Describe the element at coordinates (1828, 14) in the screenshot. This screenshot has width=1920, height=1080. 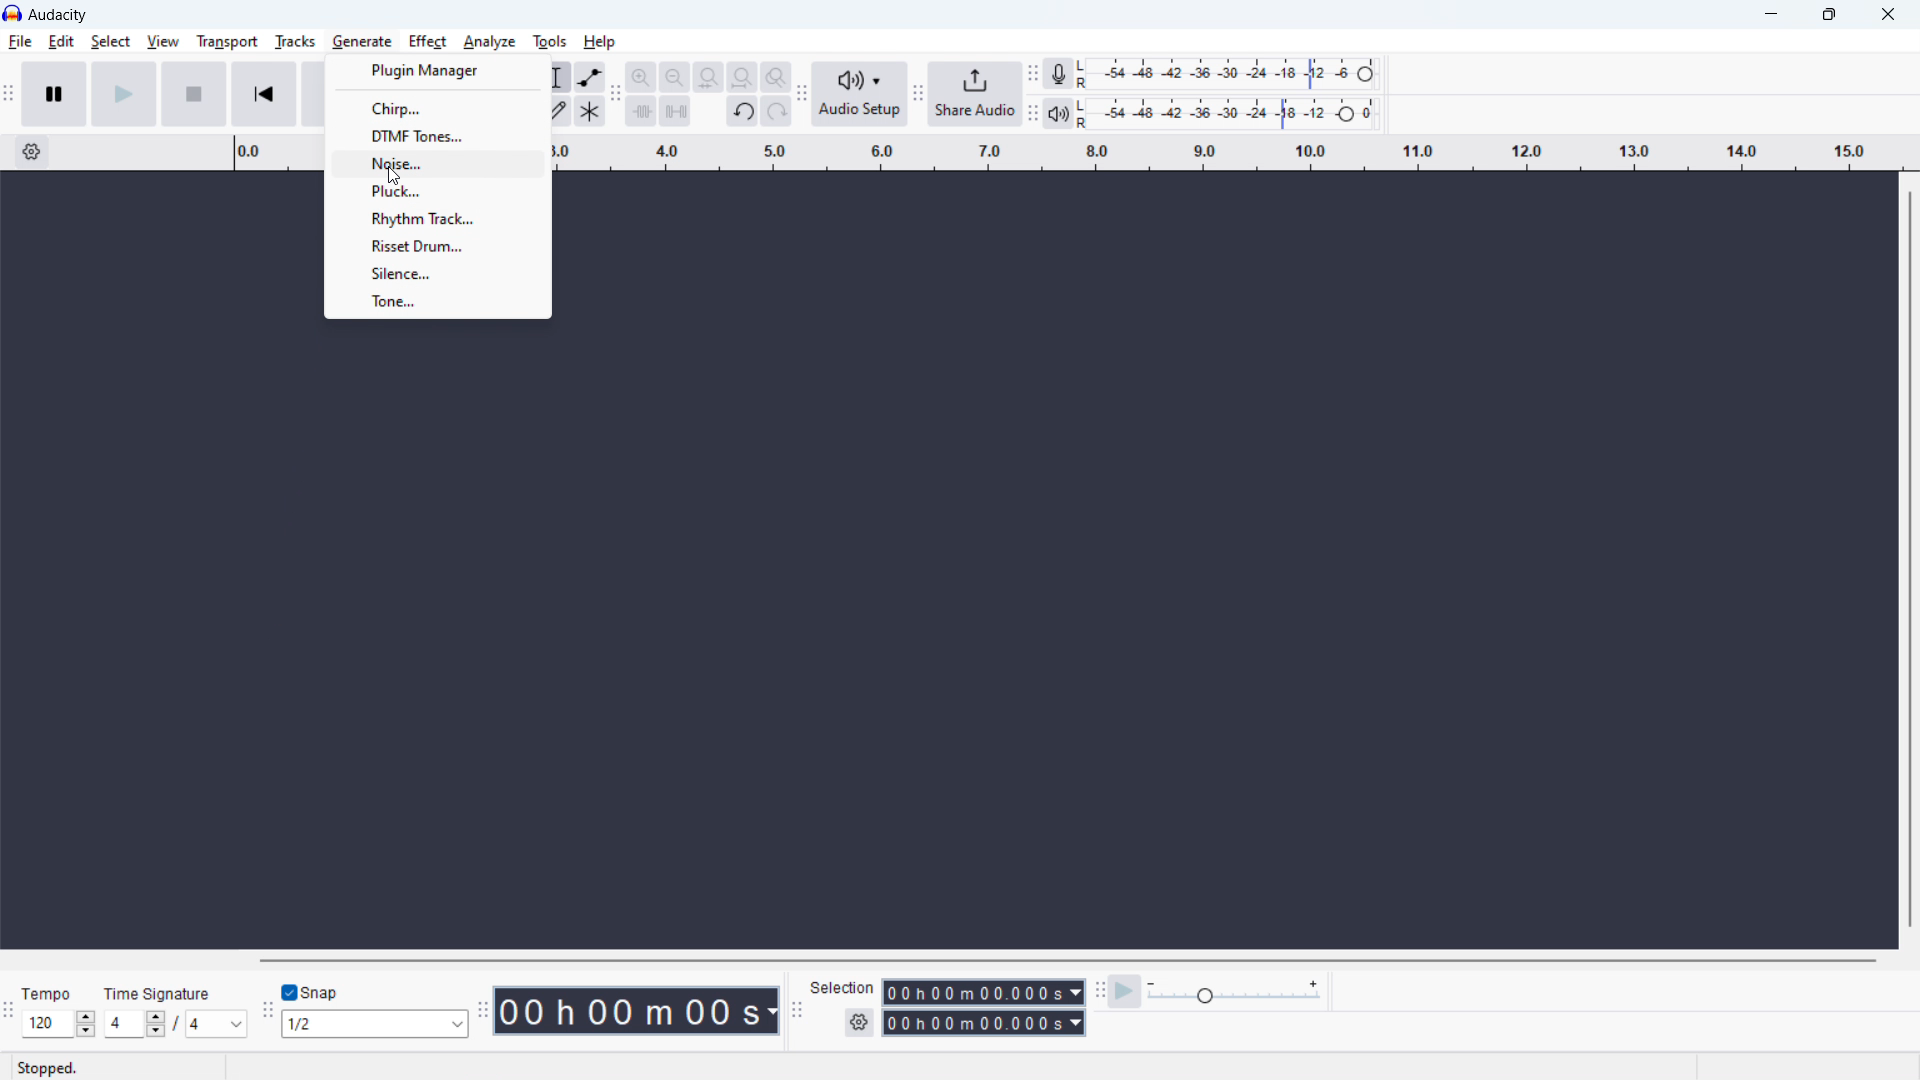
I see `maximize` at that location.